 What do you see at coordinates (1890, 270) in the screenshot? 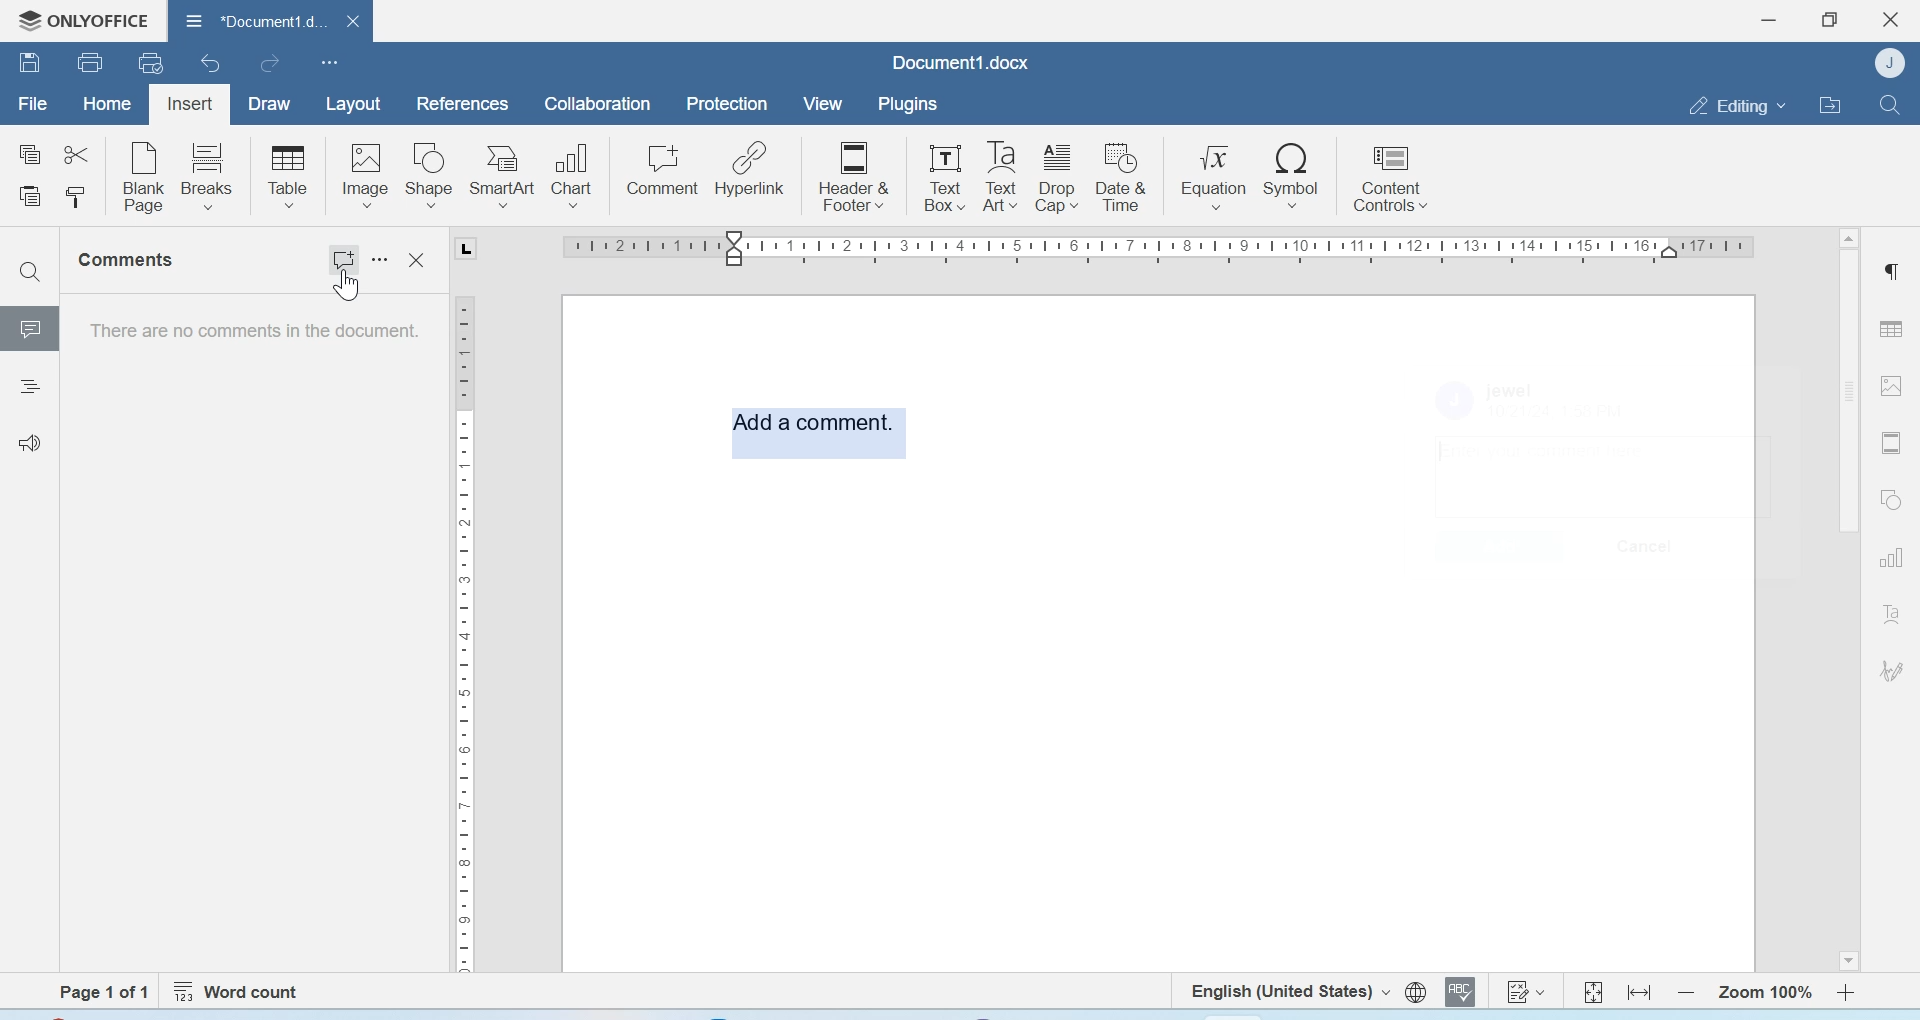
I see `Paragraph settings` at bounding box center [1890, 270].